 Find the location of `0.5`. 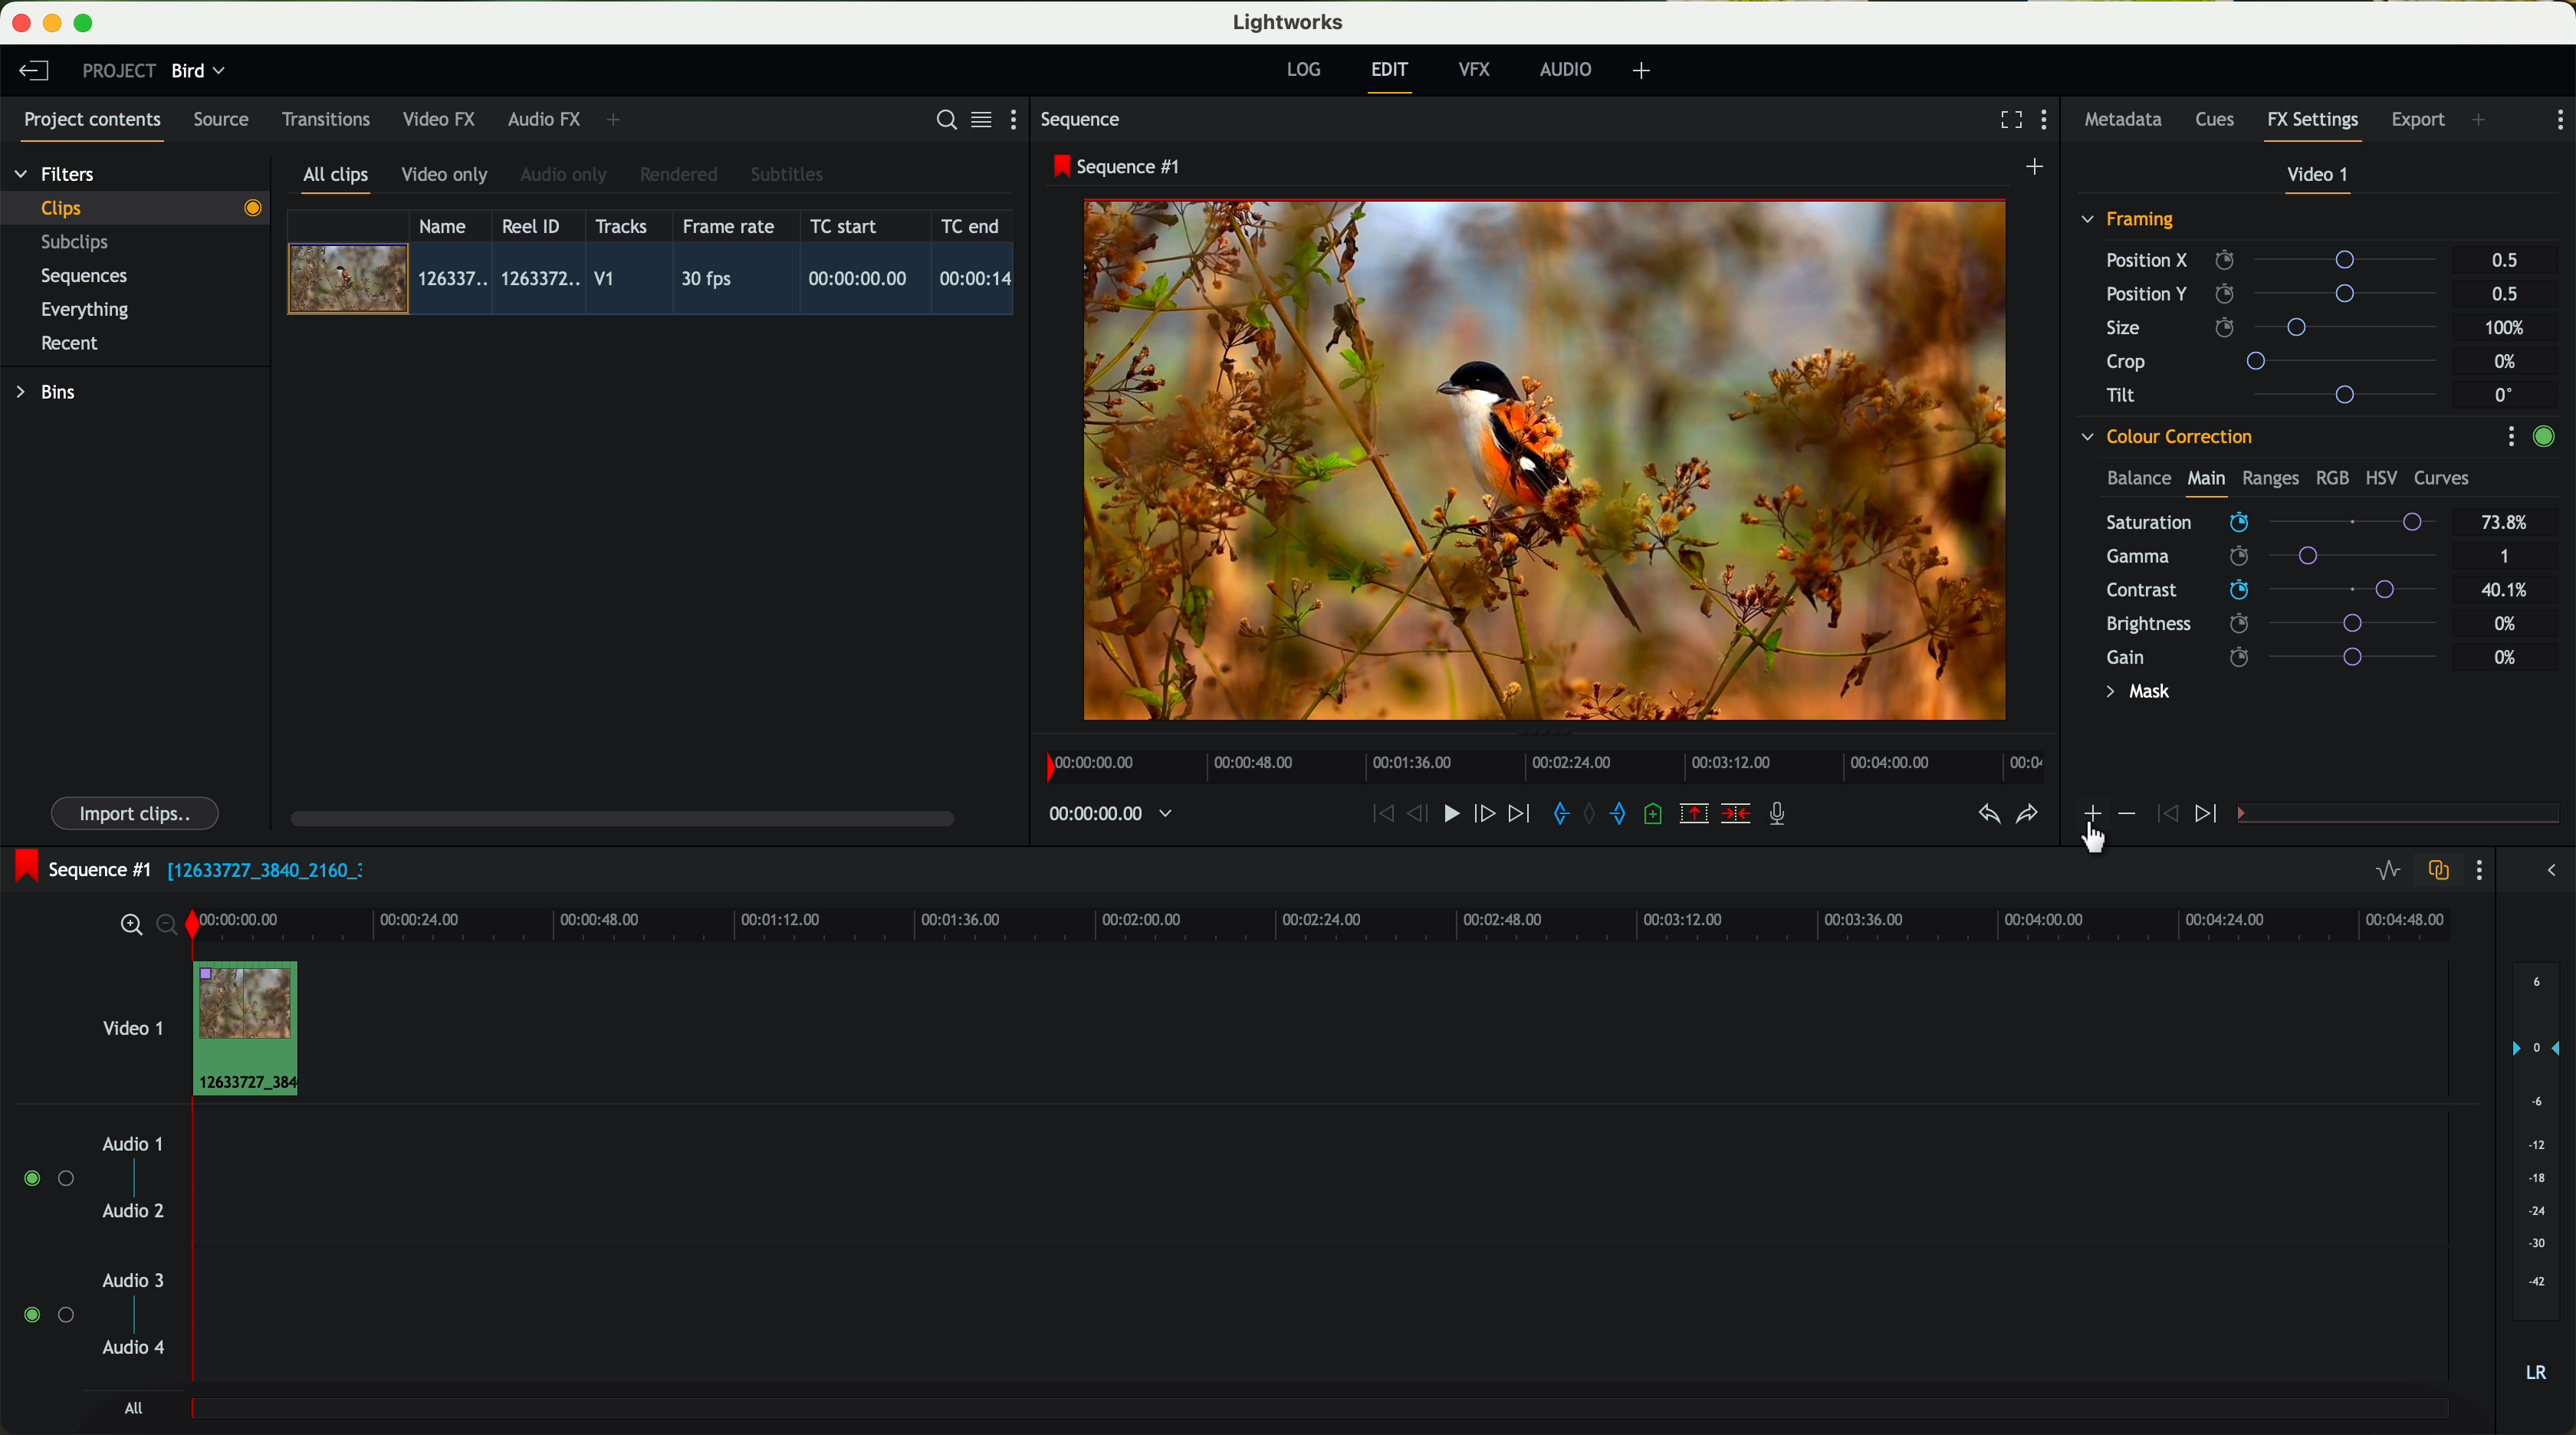

0.5 is located at coordinates (2503, 293).